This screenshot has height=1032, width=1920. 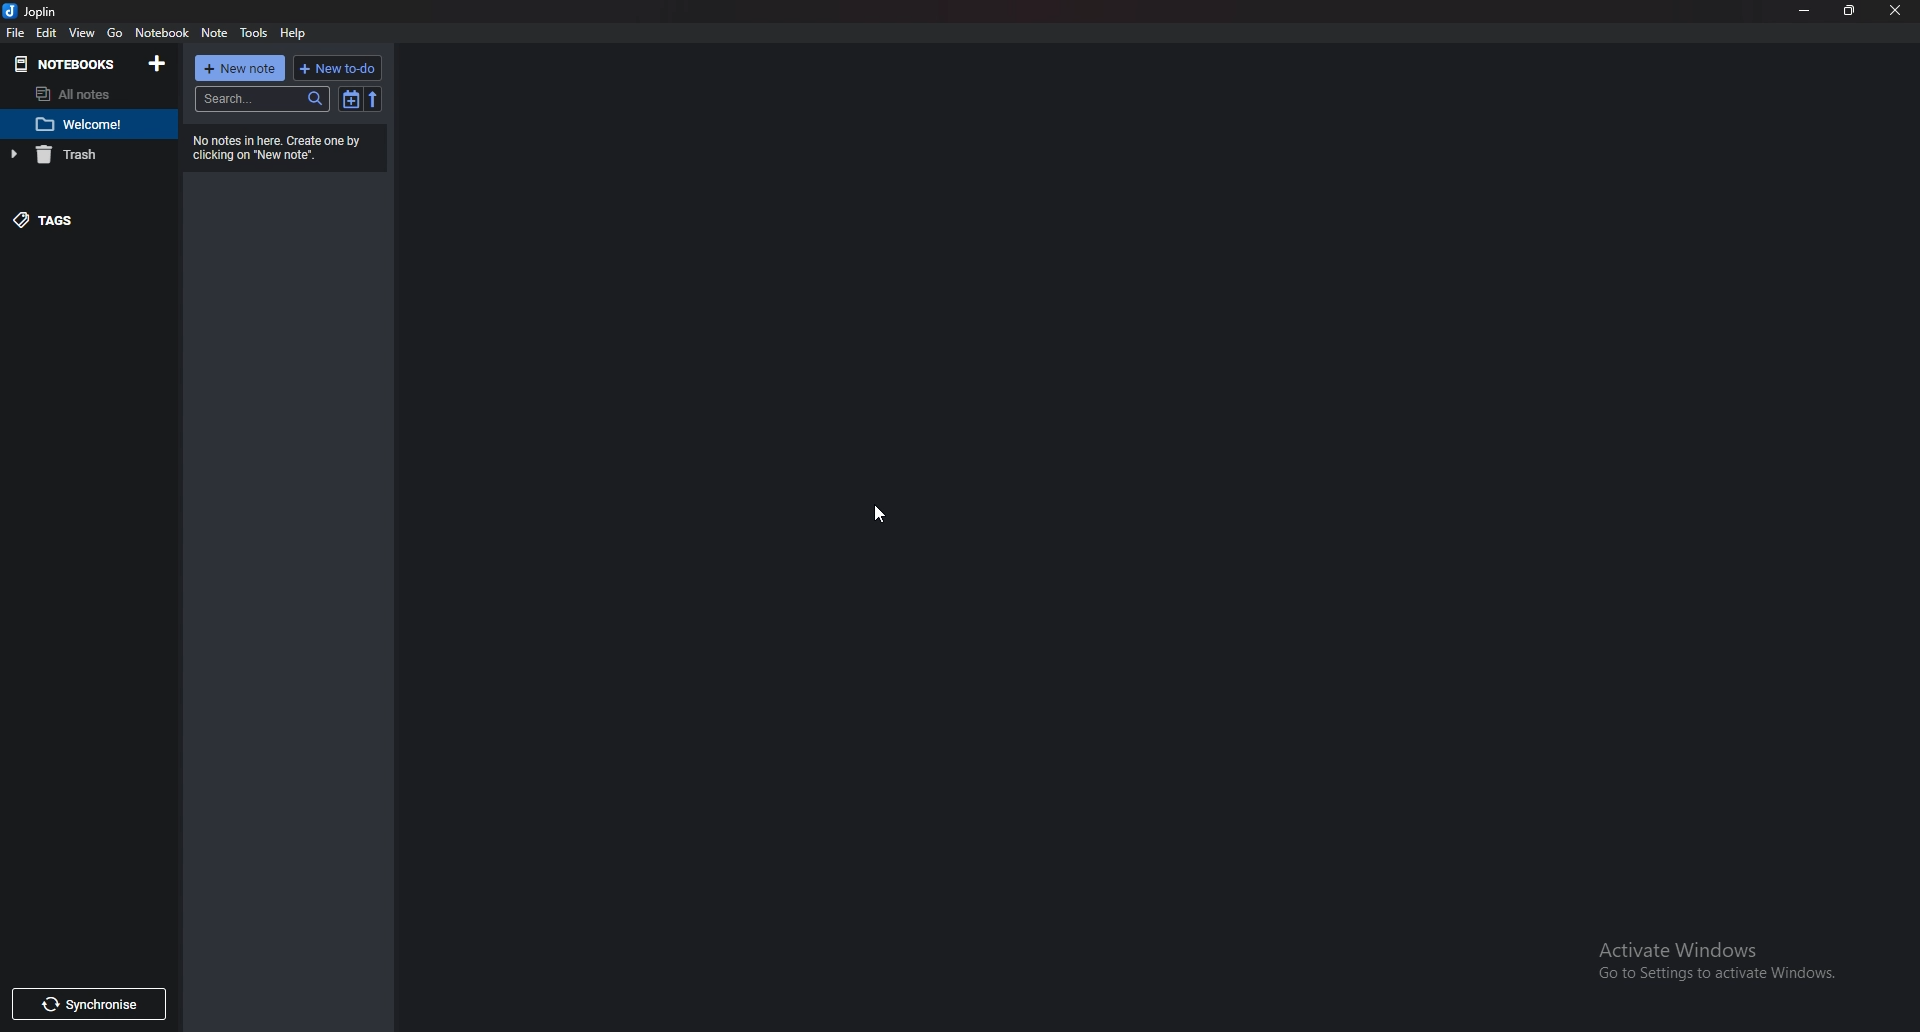 I want to click on Activate Windows
Go to Settings to activate Windows., so click(x=1709, y=955).